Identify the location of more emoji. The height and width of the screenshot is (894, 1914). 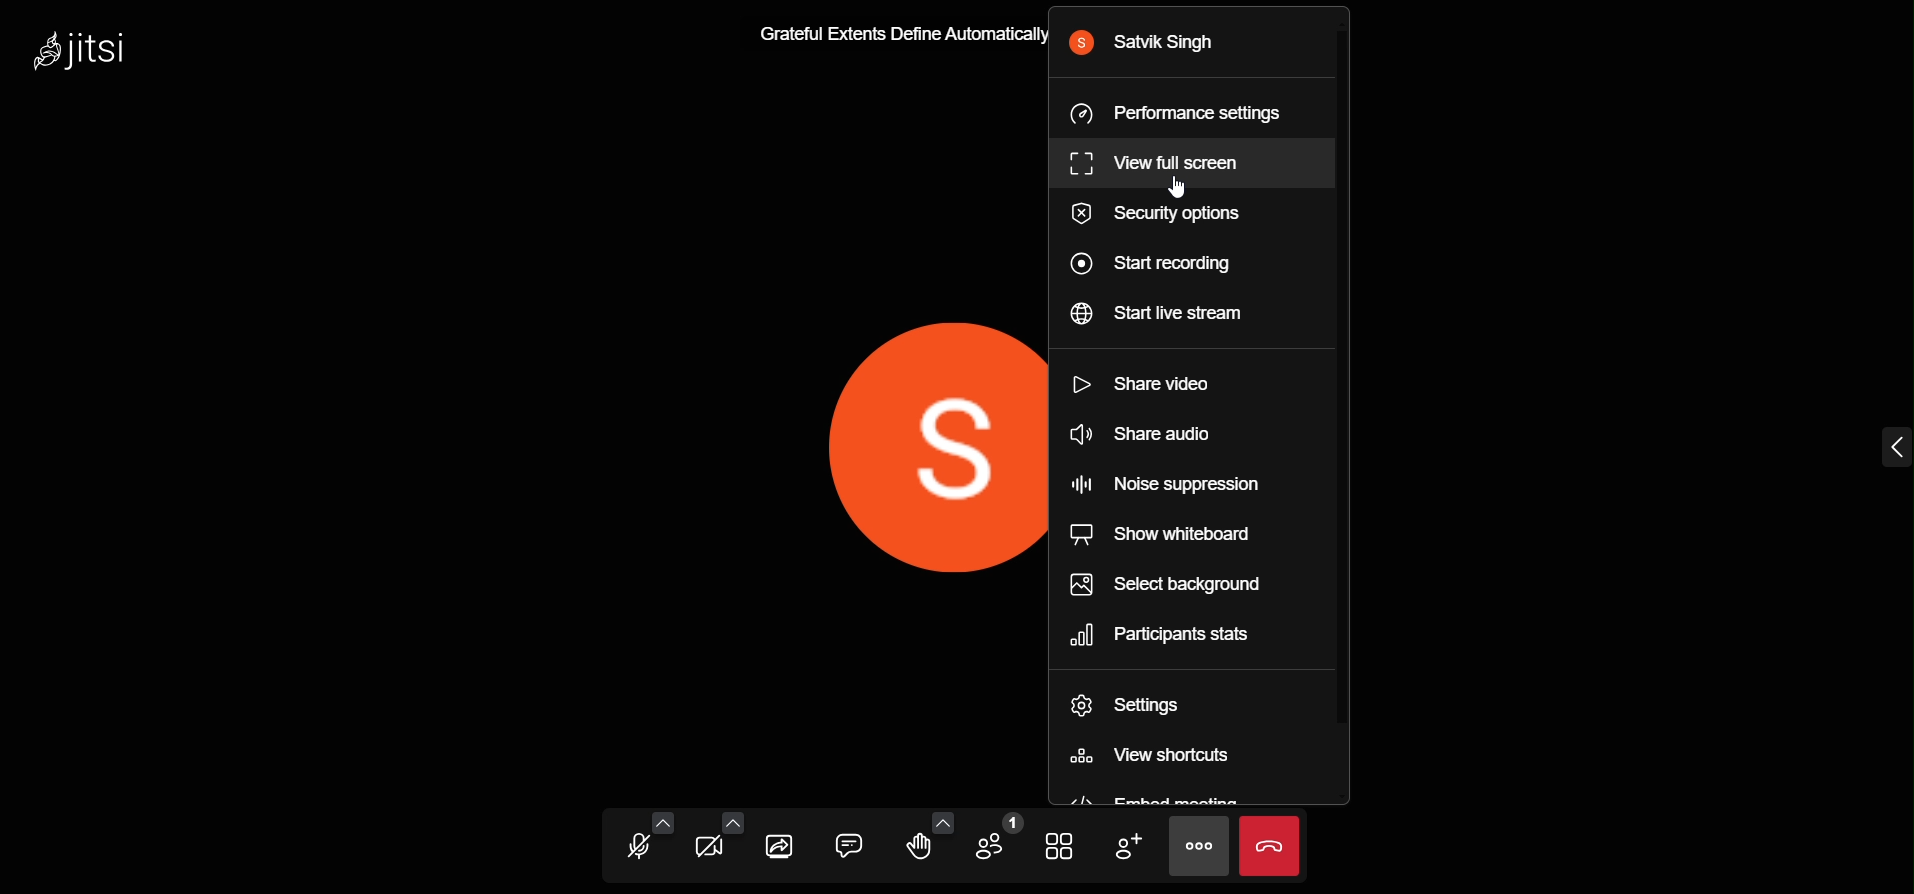
(940, 819).